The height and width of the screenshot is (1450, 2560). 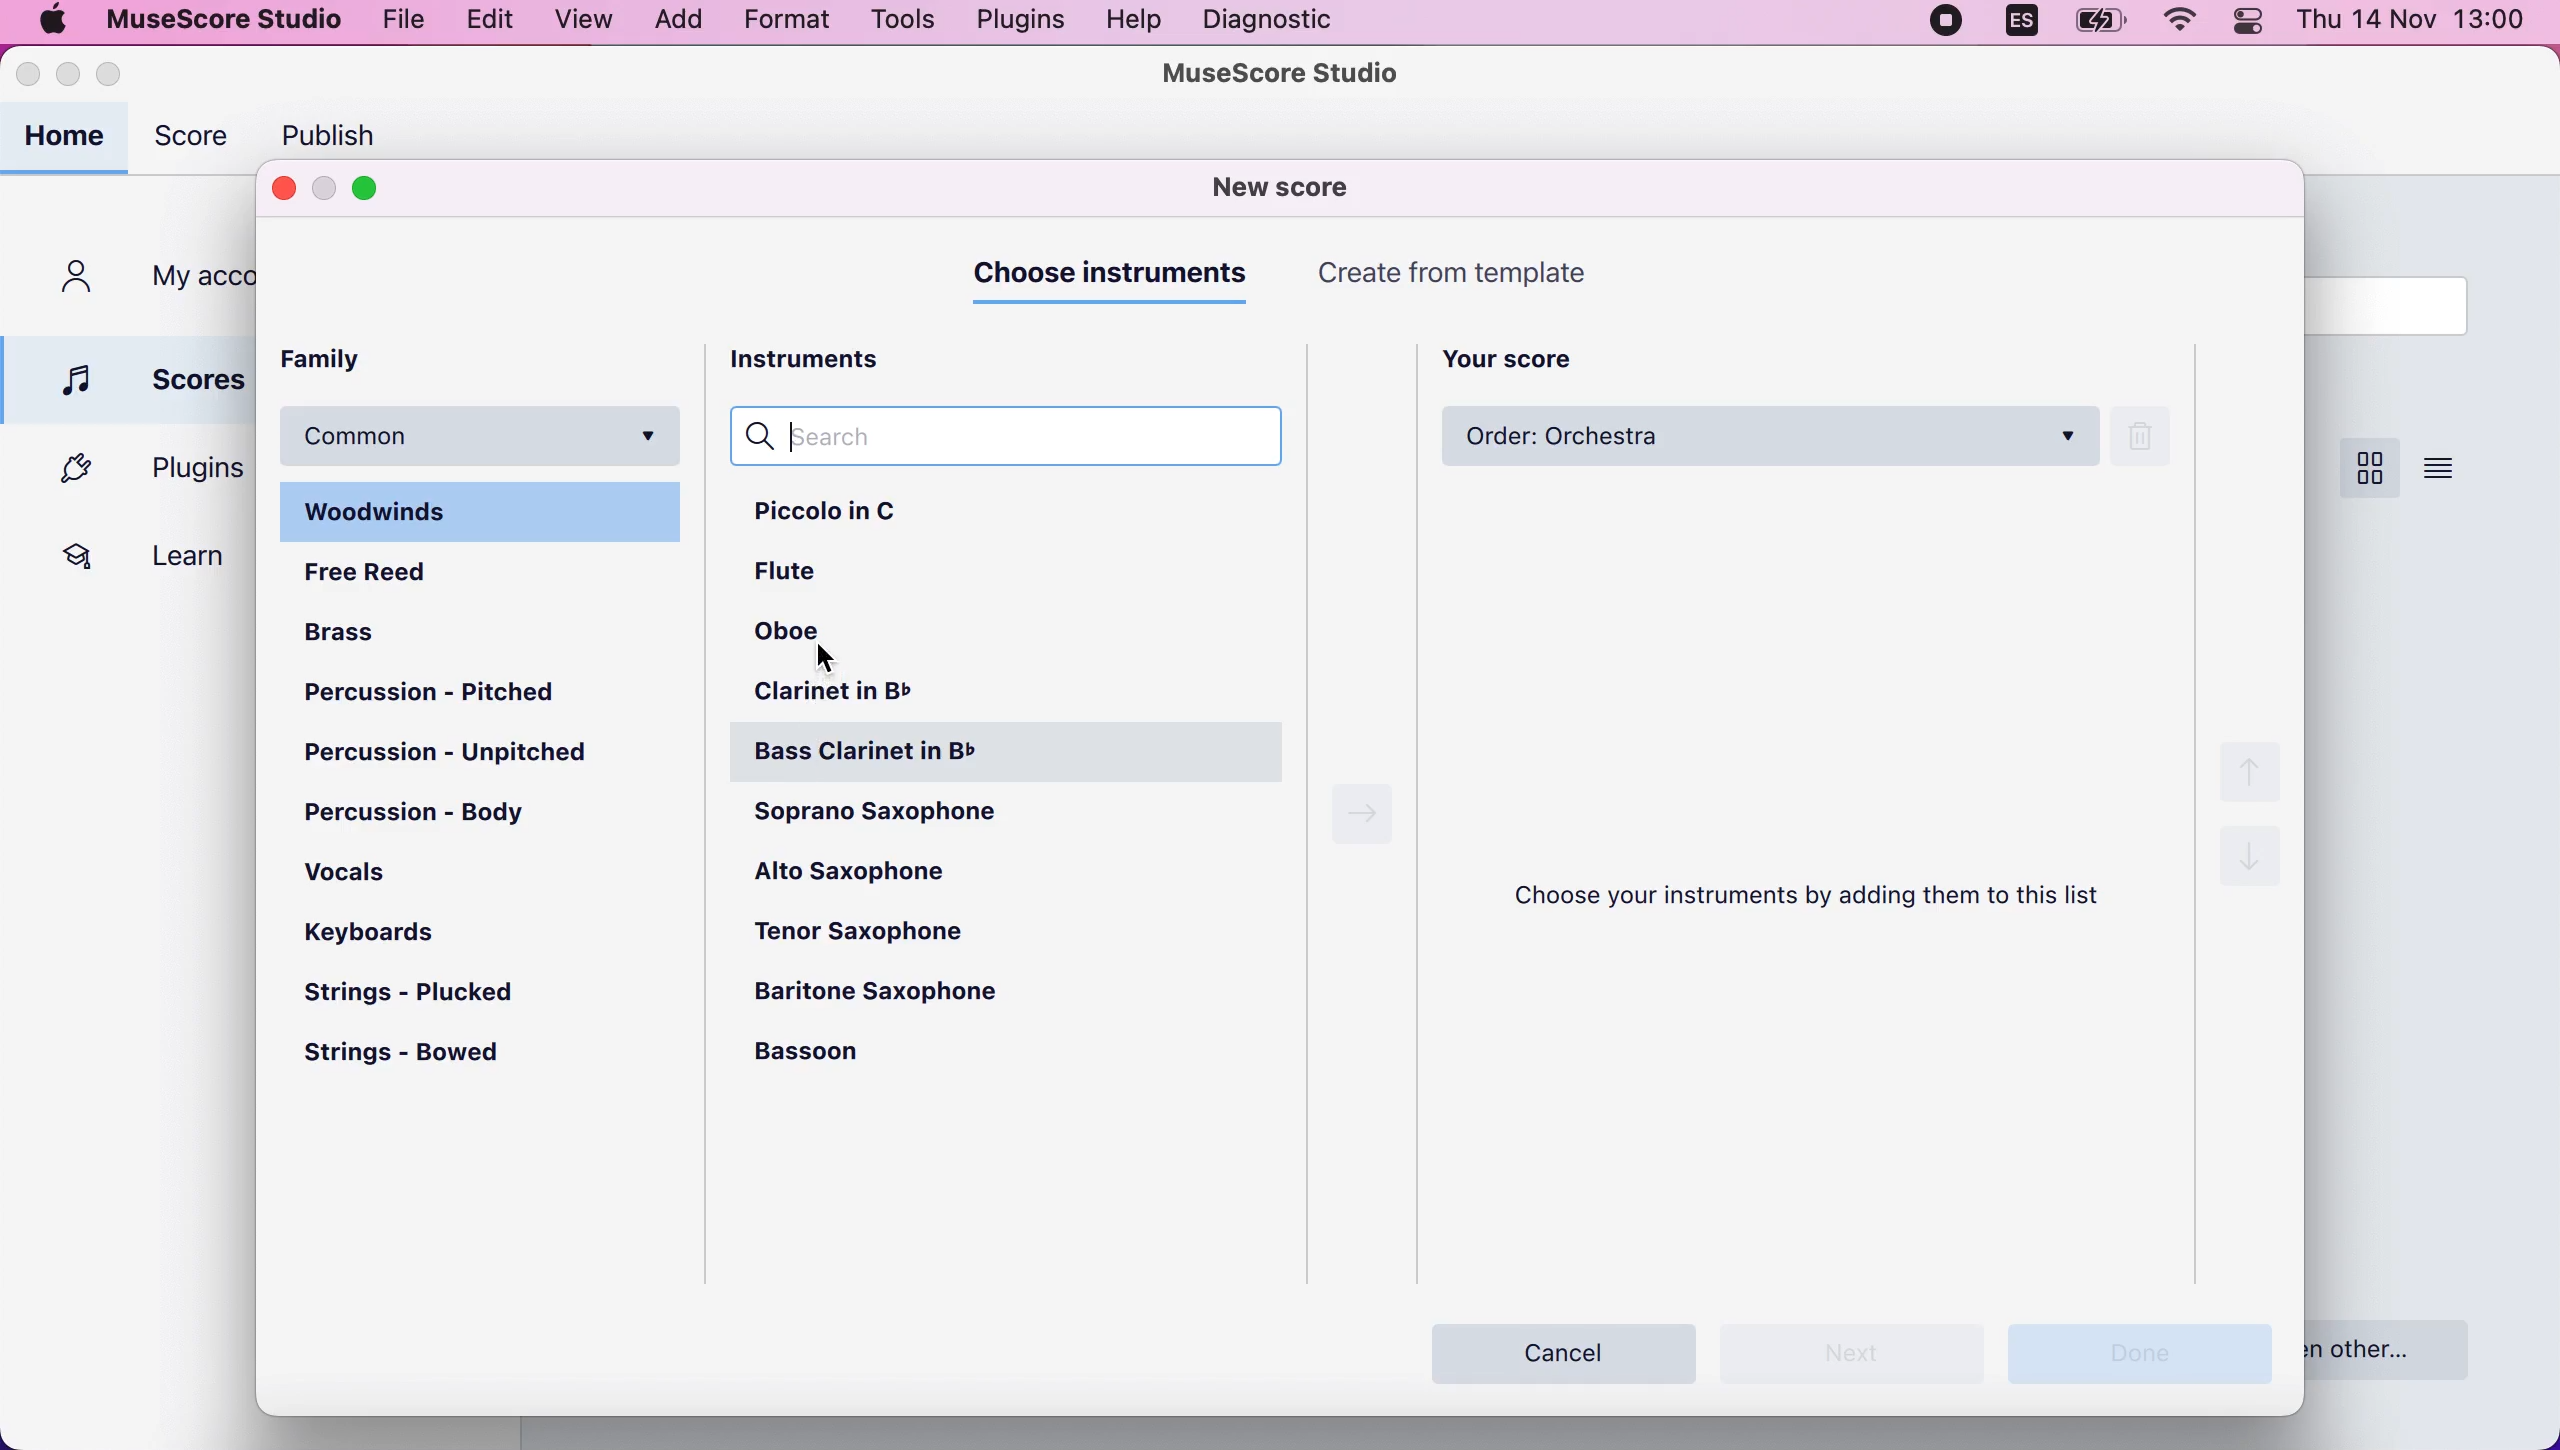 I want to click on diagnostic, so click(x=1267, y=21).